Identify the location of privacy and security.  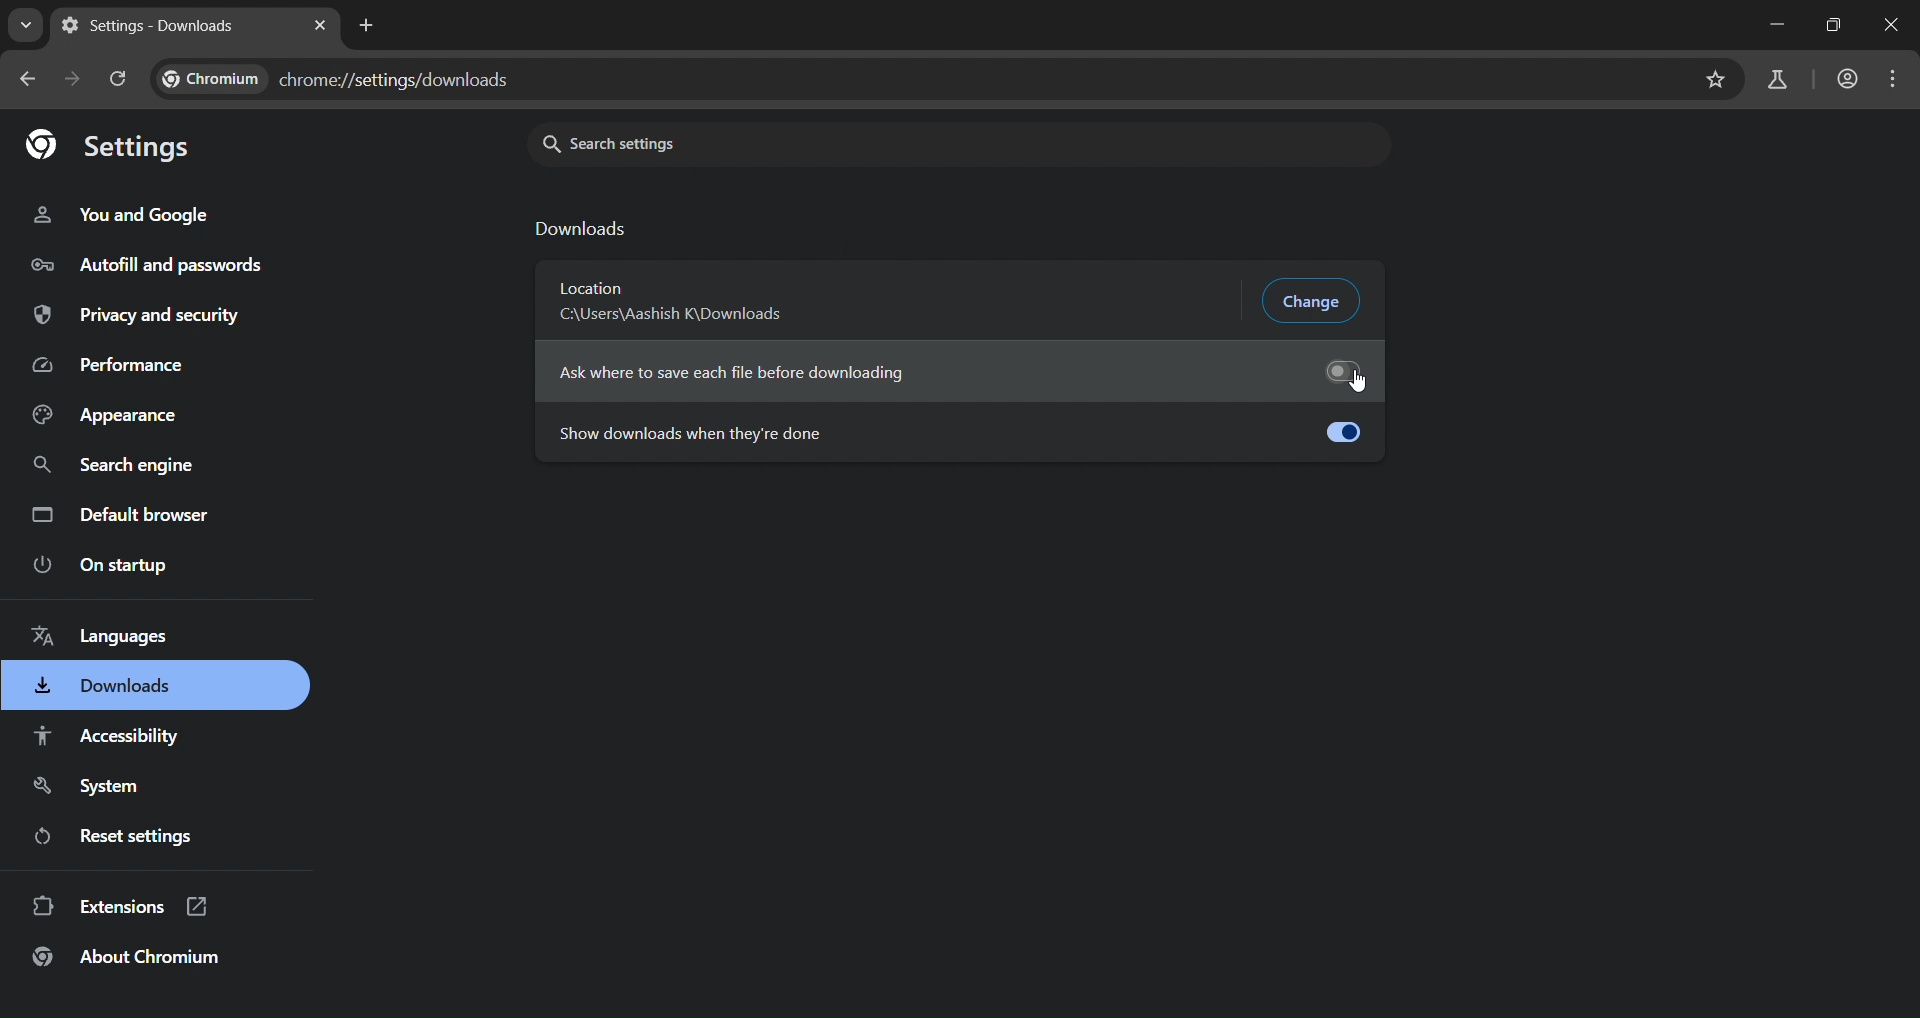
(142, 316).